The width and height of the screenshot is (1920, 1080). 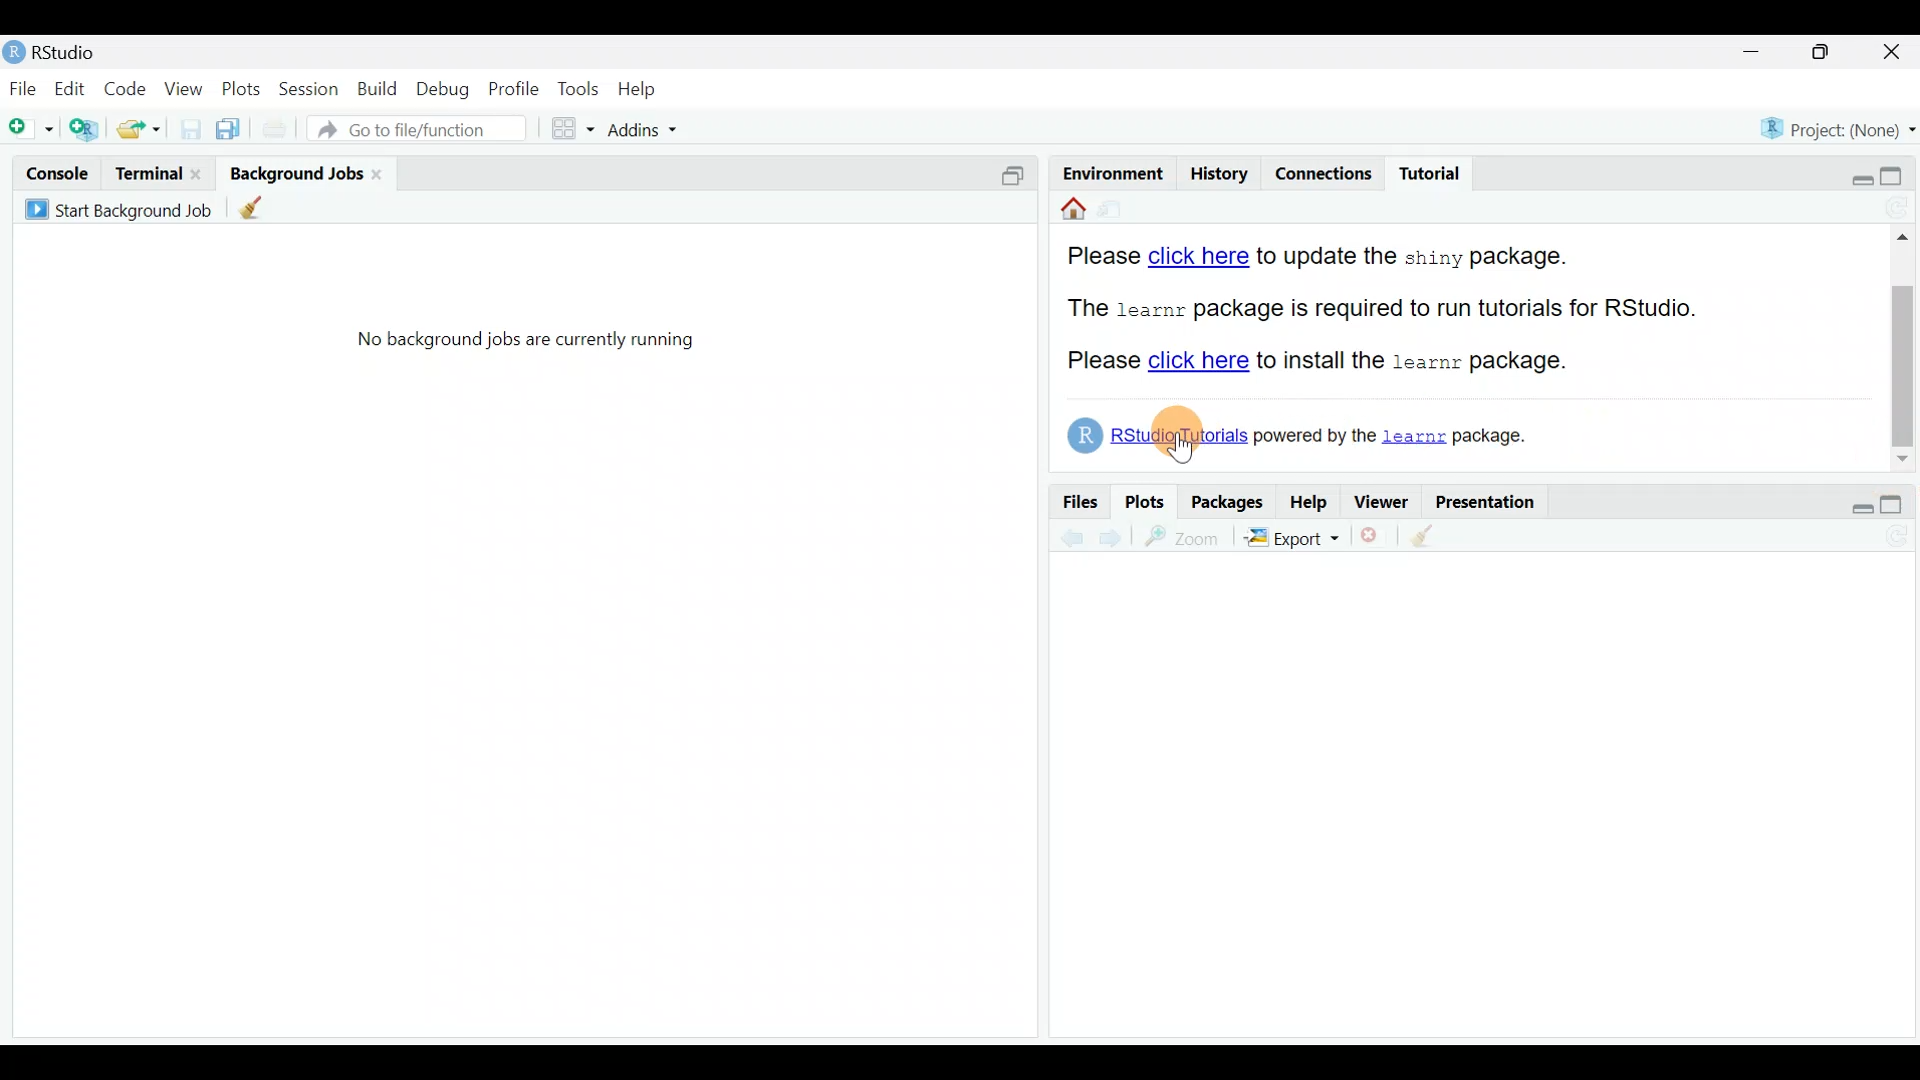 I want to click on RStudio Tutorials, so click(x=1158, y=433).